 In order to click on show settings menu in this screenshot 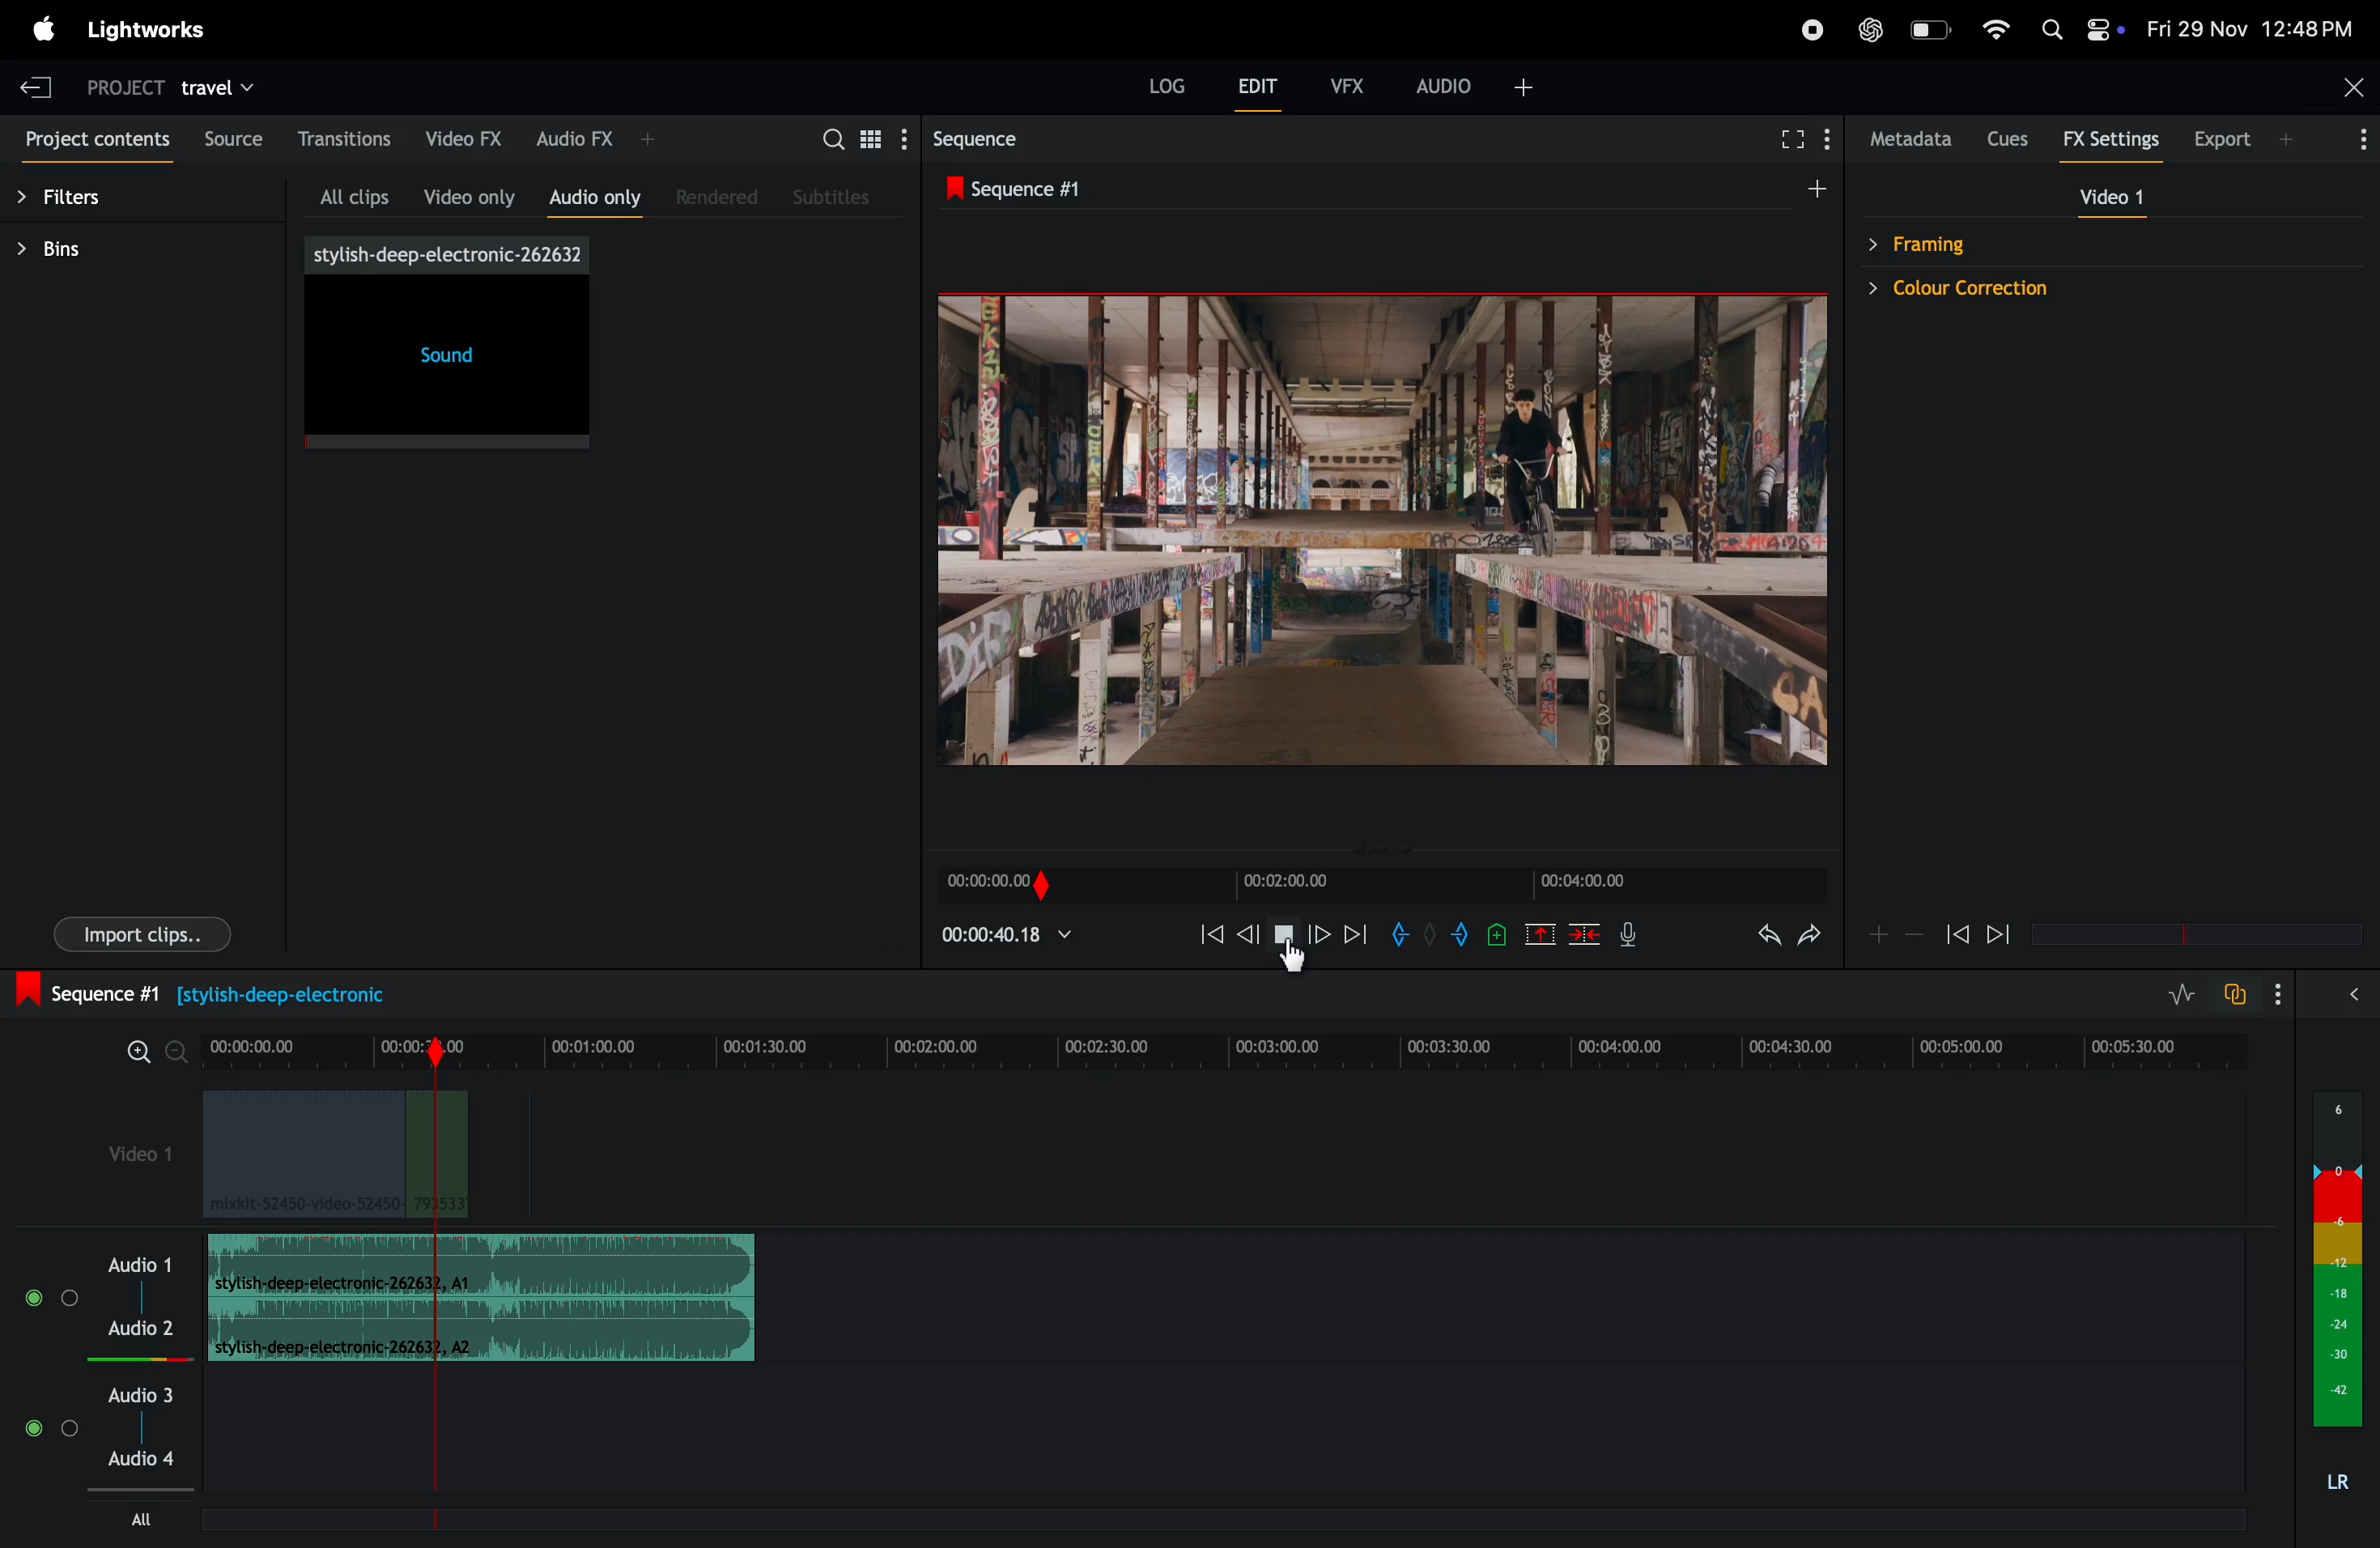, I will do `click(902, 138)`.